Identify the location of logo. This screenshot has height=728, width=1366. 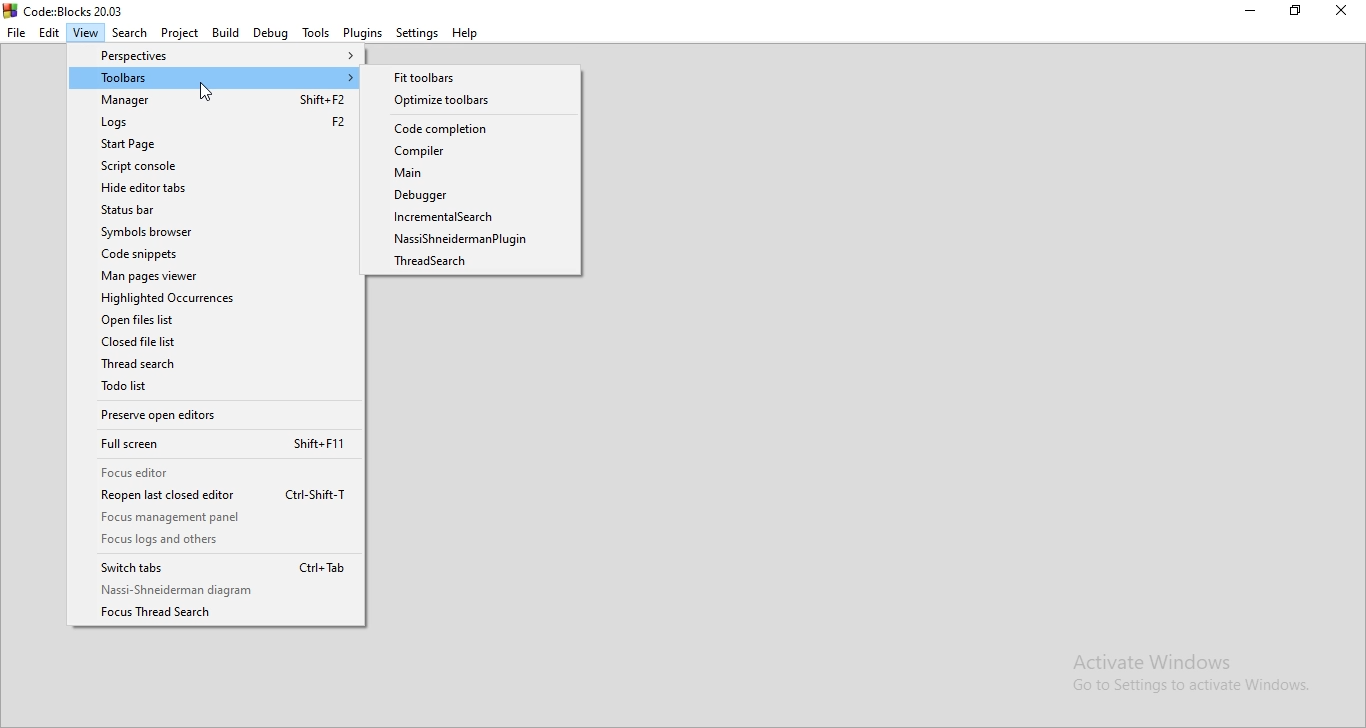
(67, 10).